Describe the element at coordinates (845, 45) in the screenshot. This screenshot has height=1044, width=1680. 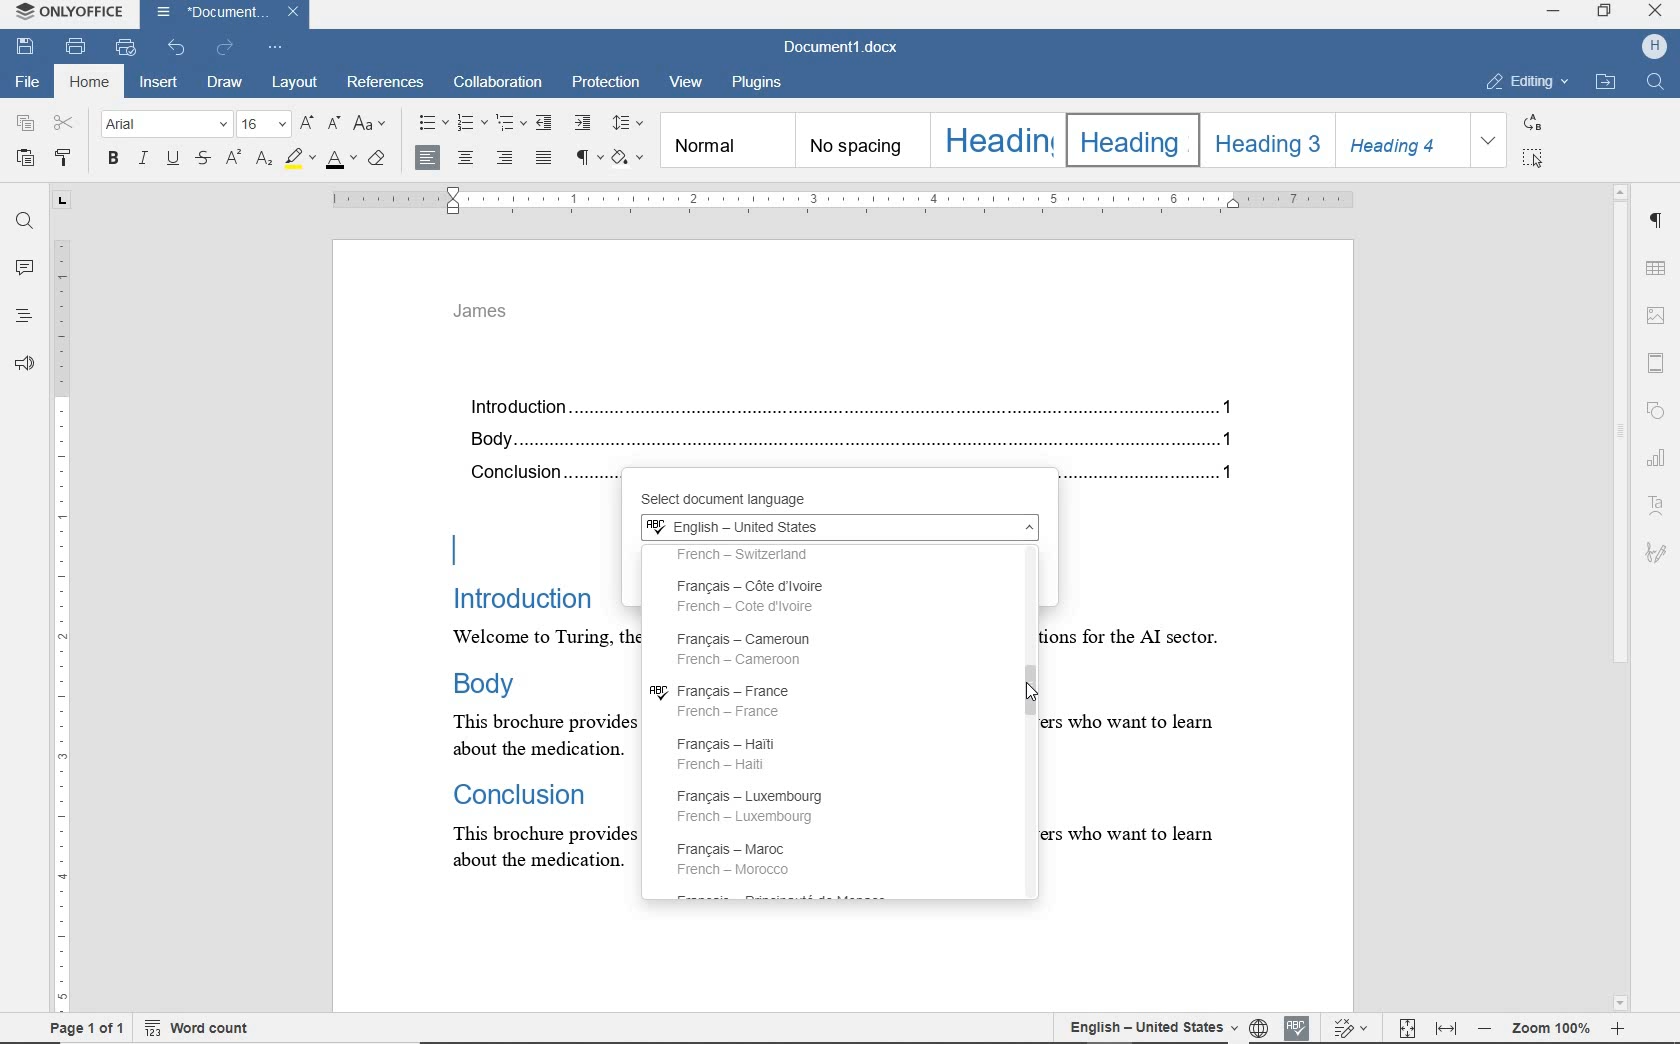
I see `document name` at that location.